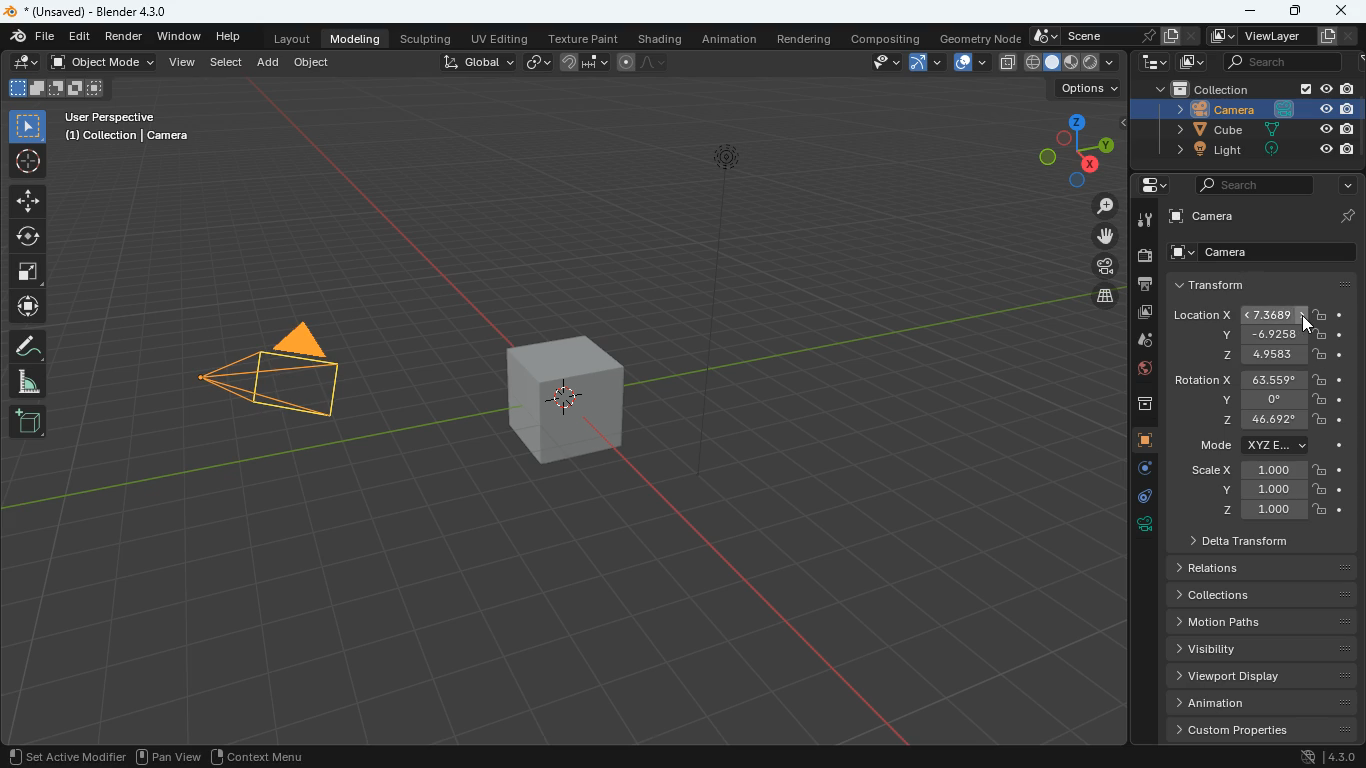 The height and width of the screenshot is (768, 1366). What do you see at coordinates (475, 62) in the screenshot?
I see `global` at bounding box center [475, 62].